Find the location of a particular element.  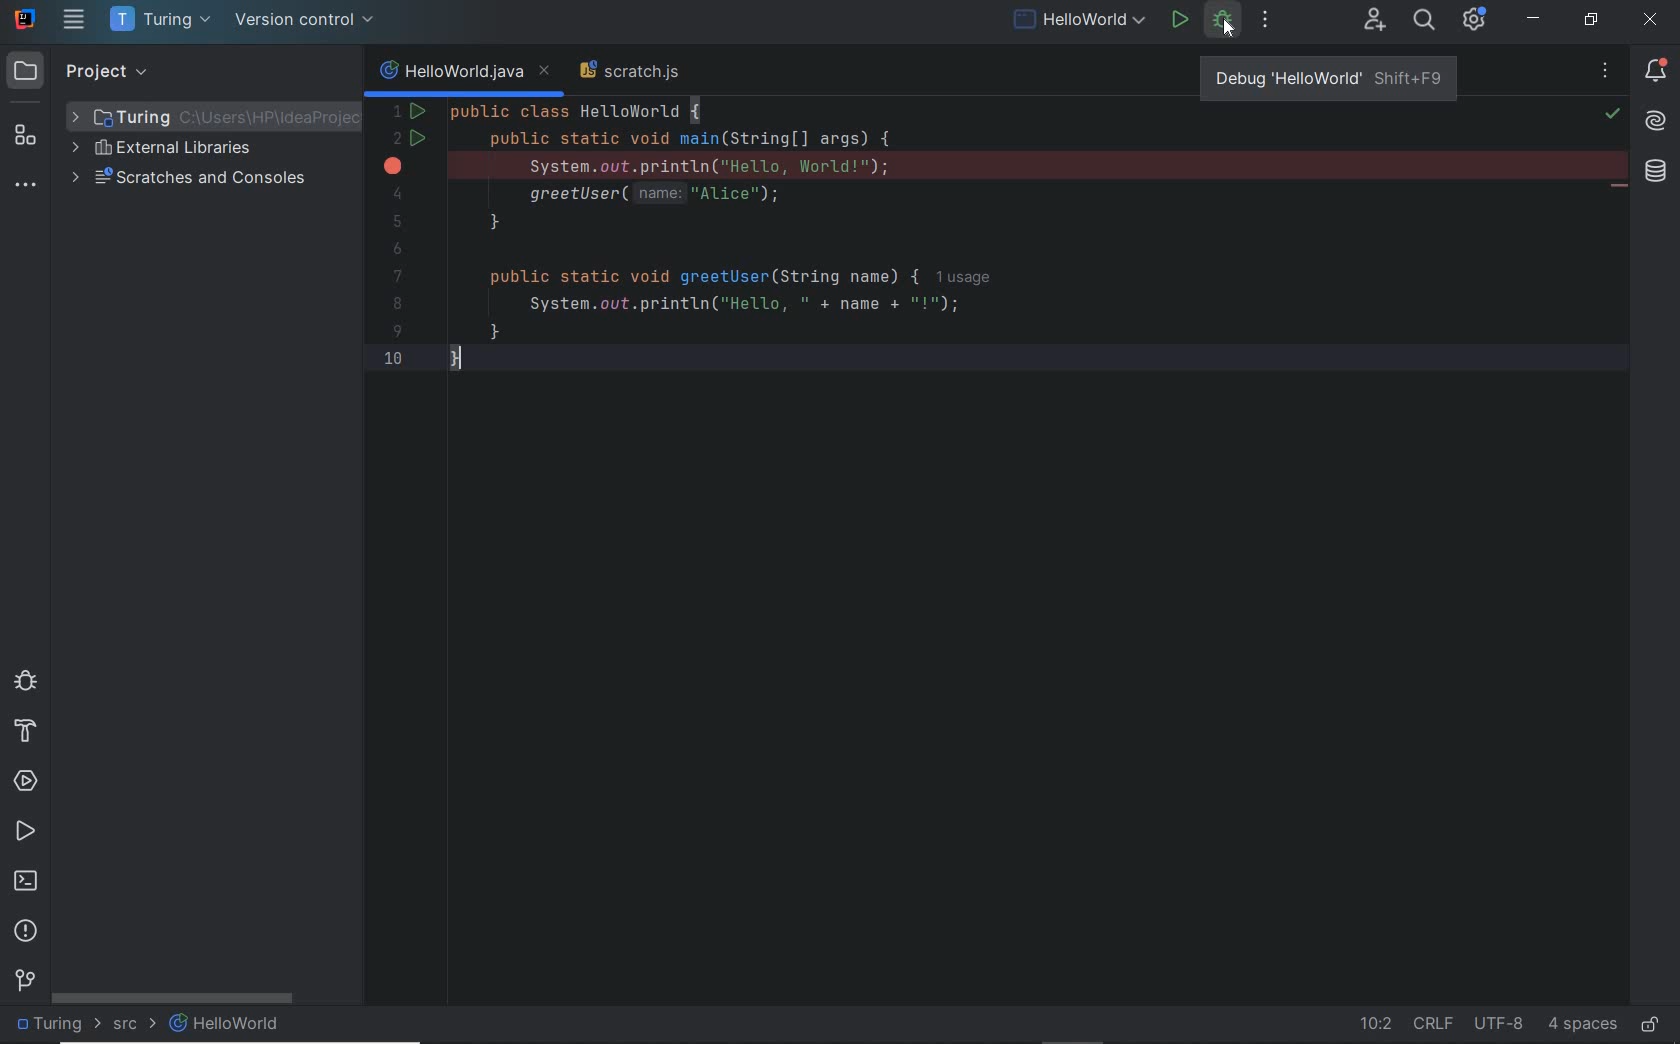

make file ready only is located at coordinates (1648, 1026).